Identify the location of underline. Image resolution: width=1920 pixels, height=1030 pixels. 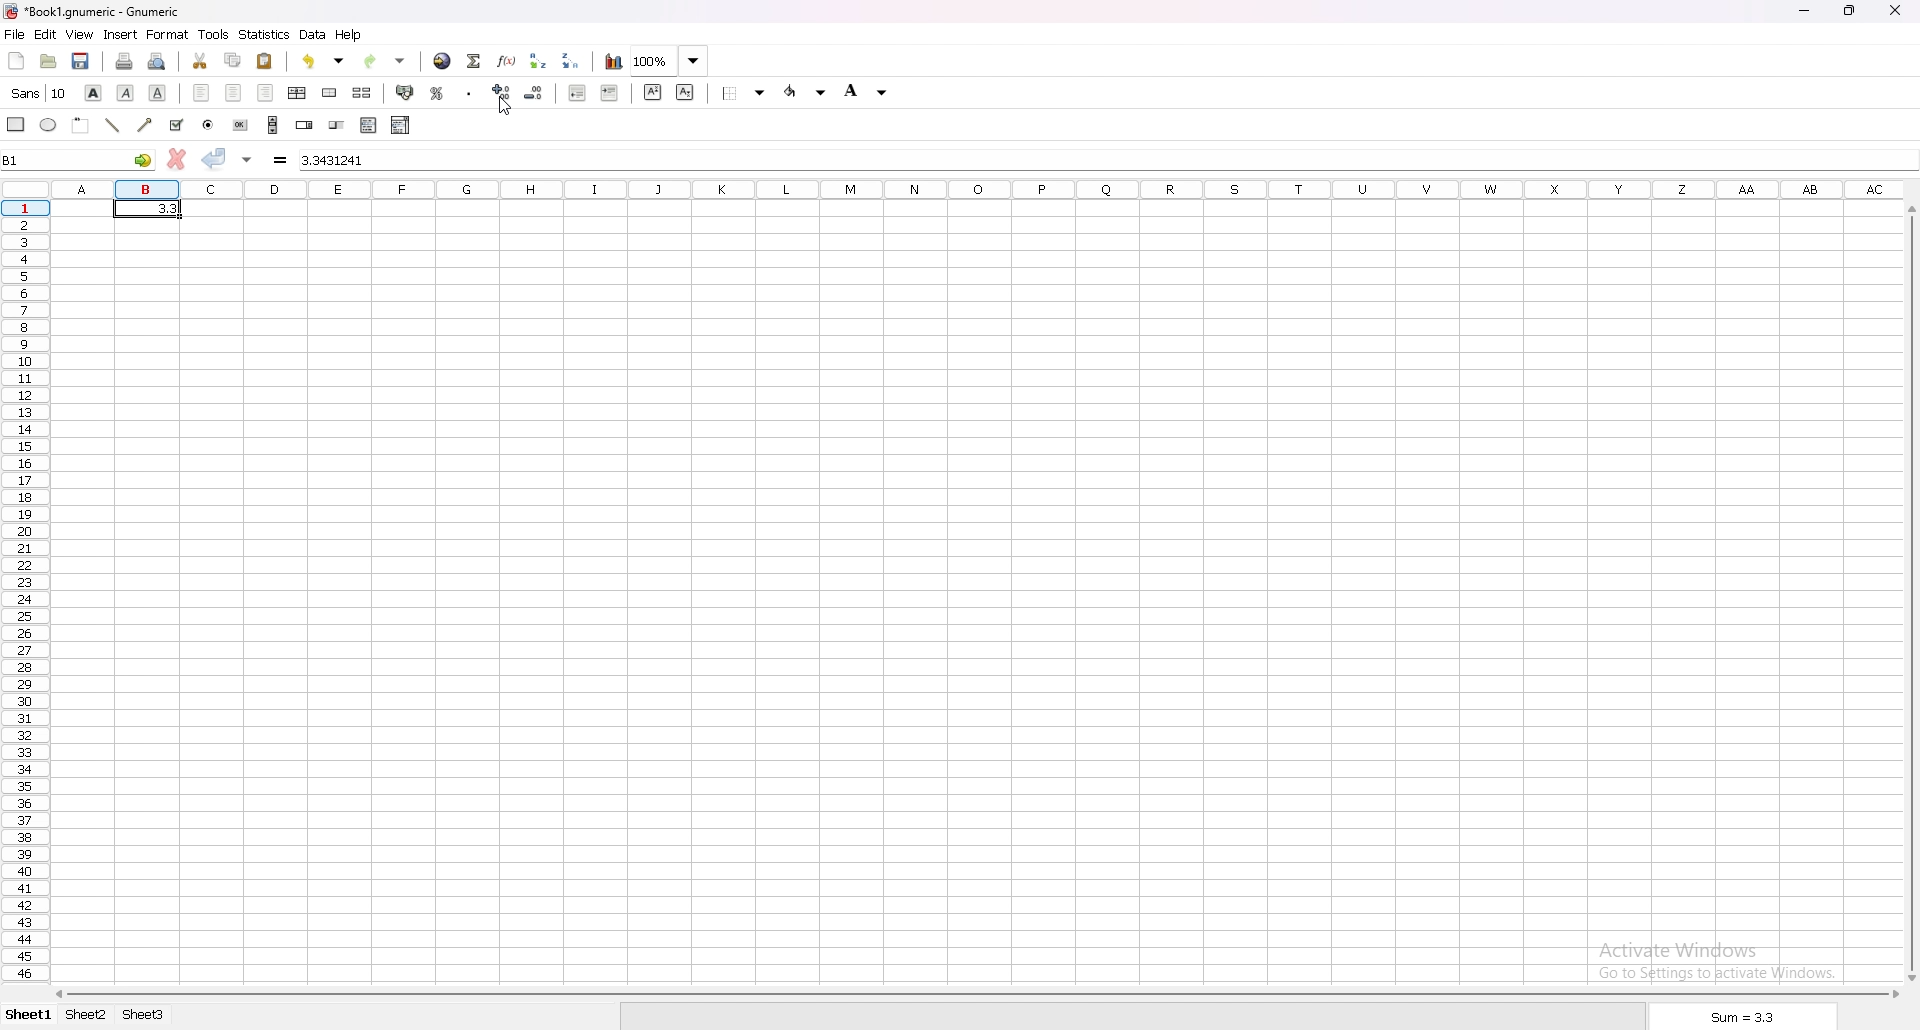
(157, 94).